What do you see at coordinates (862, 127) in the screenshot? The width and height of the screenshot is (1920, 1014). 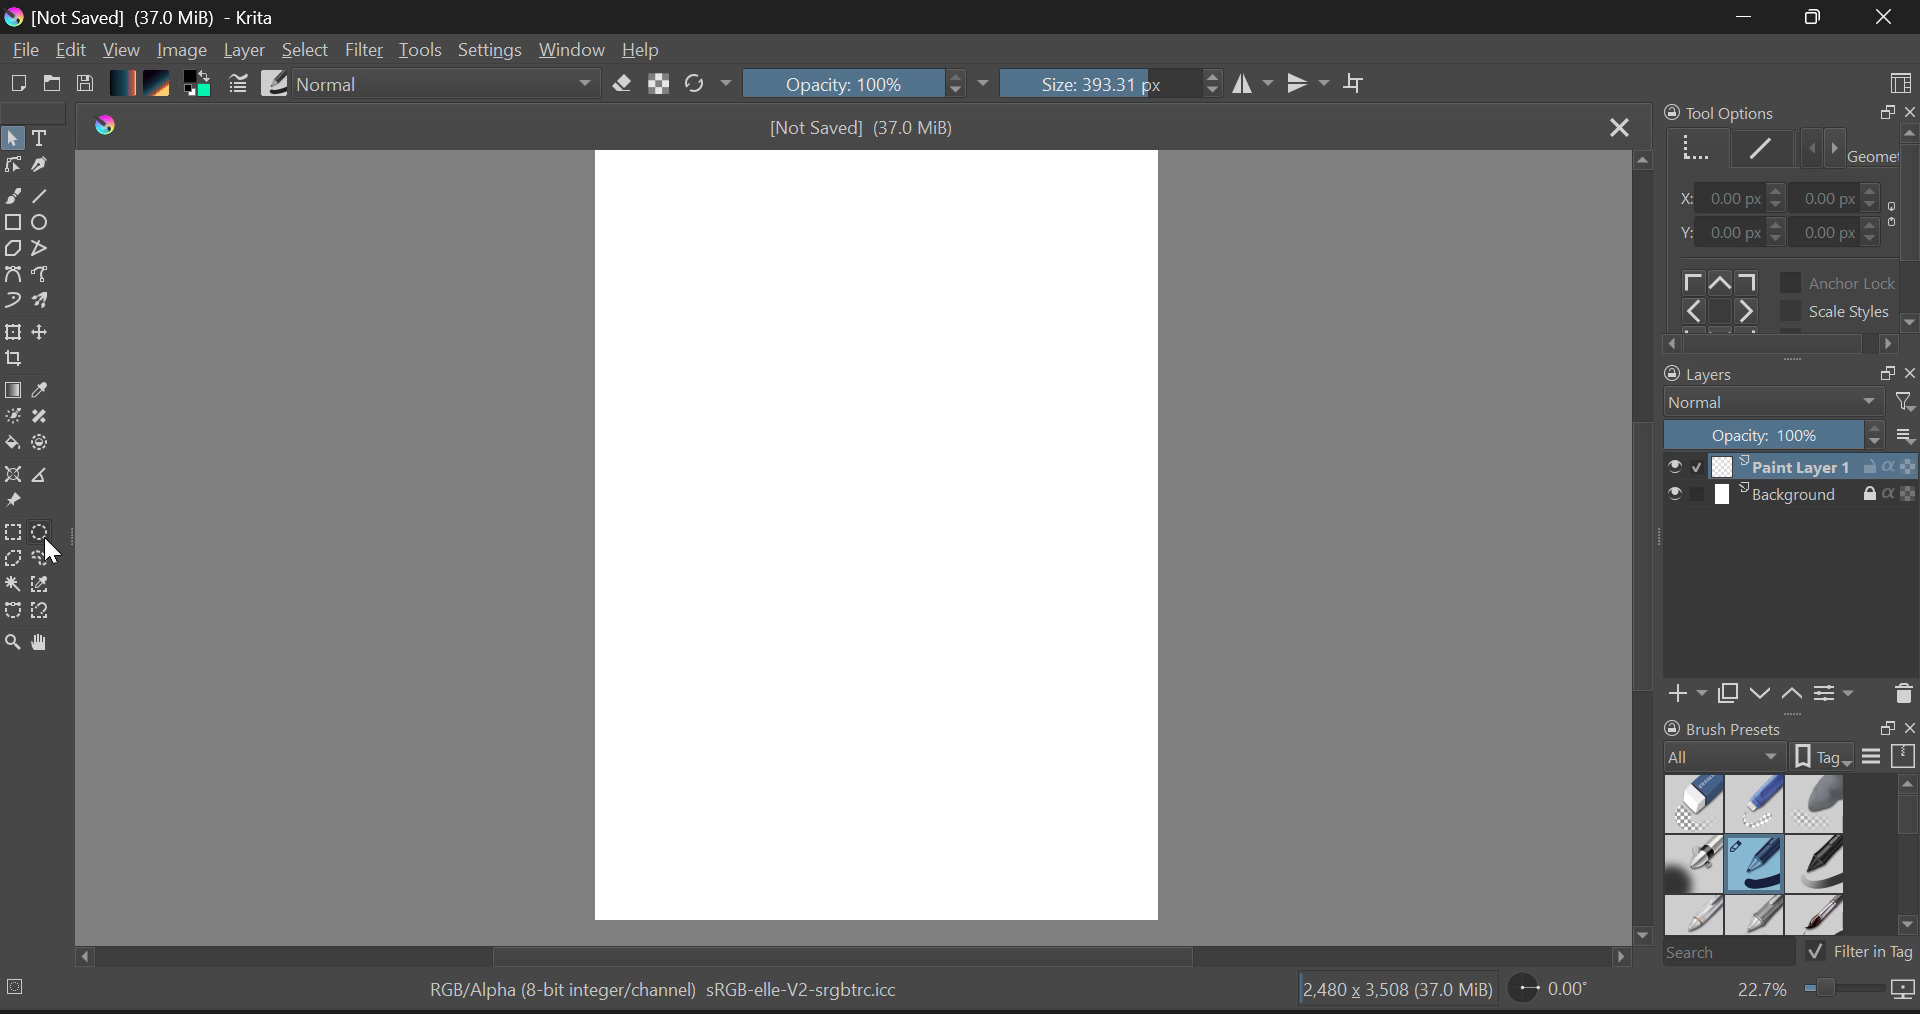 I see `File Name & size` at bounding box center [862, 127].